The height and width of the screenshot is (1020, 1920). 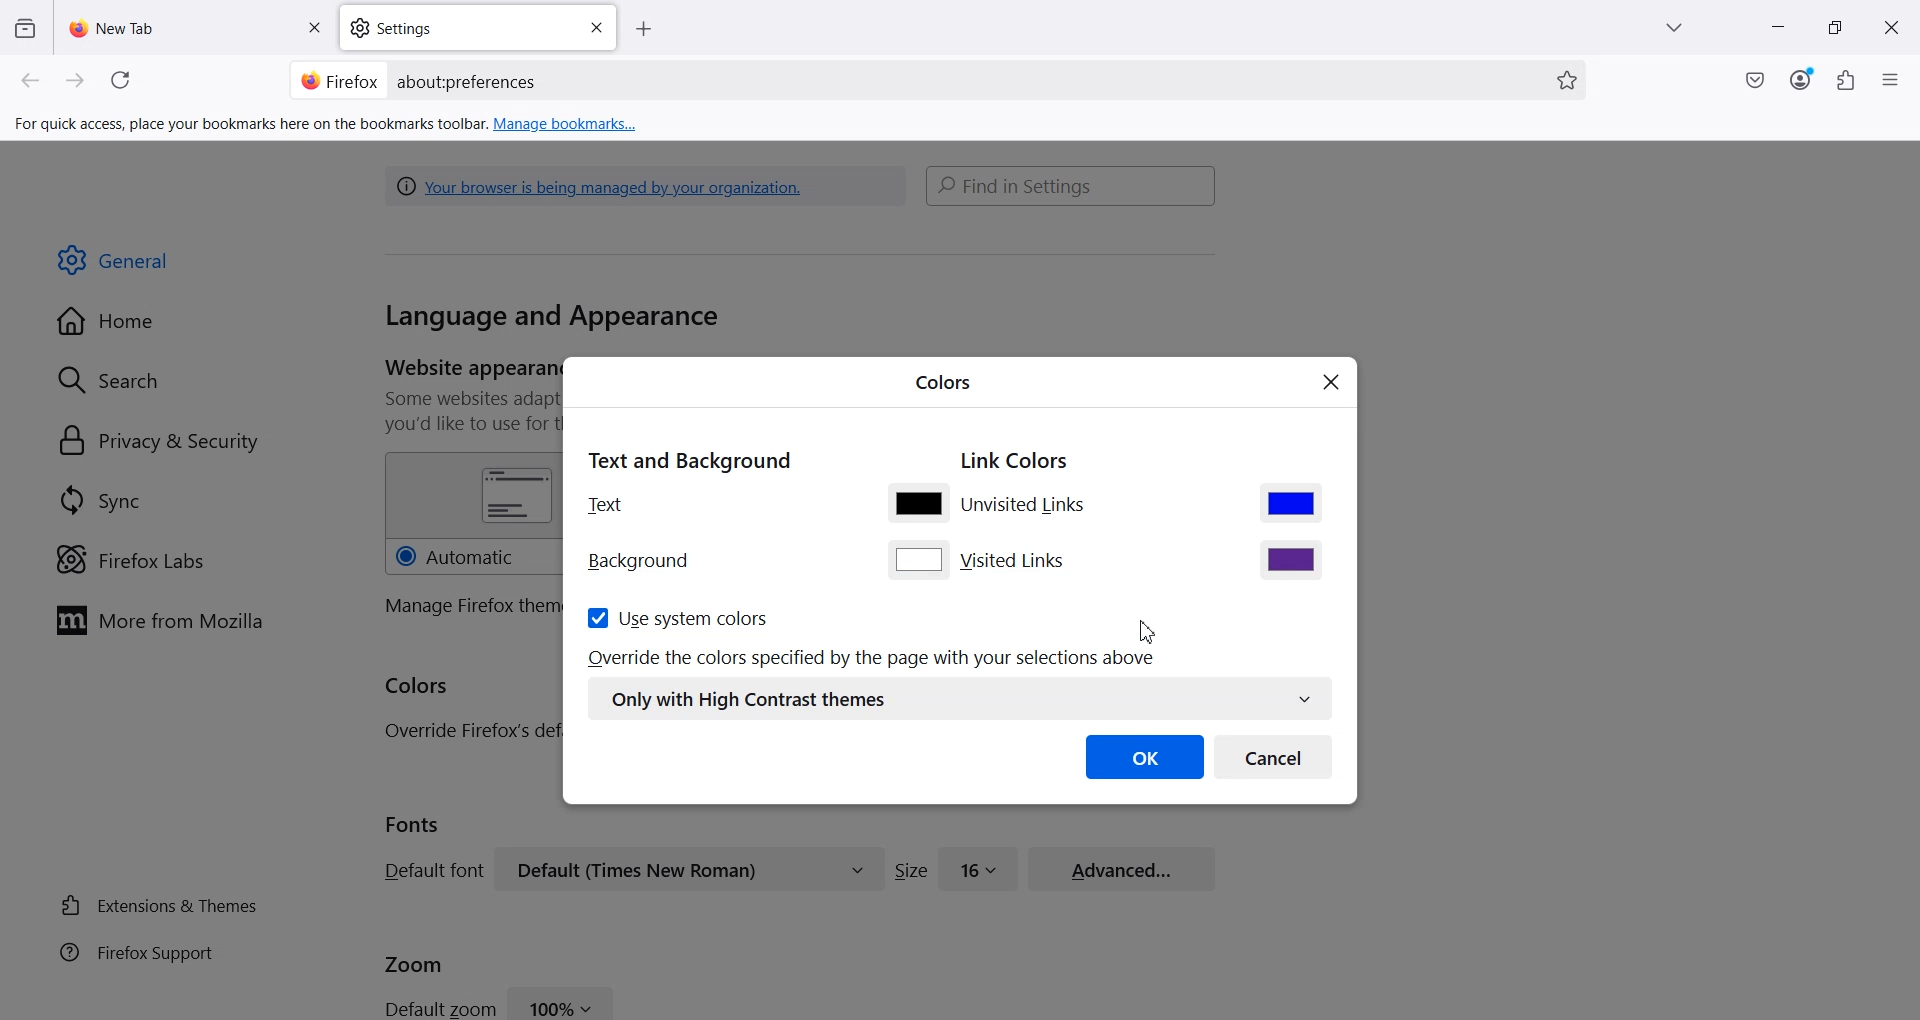 I want to click on New Tab, so click(x=197, y=27).